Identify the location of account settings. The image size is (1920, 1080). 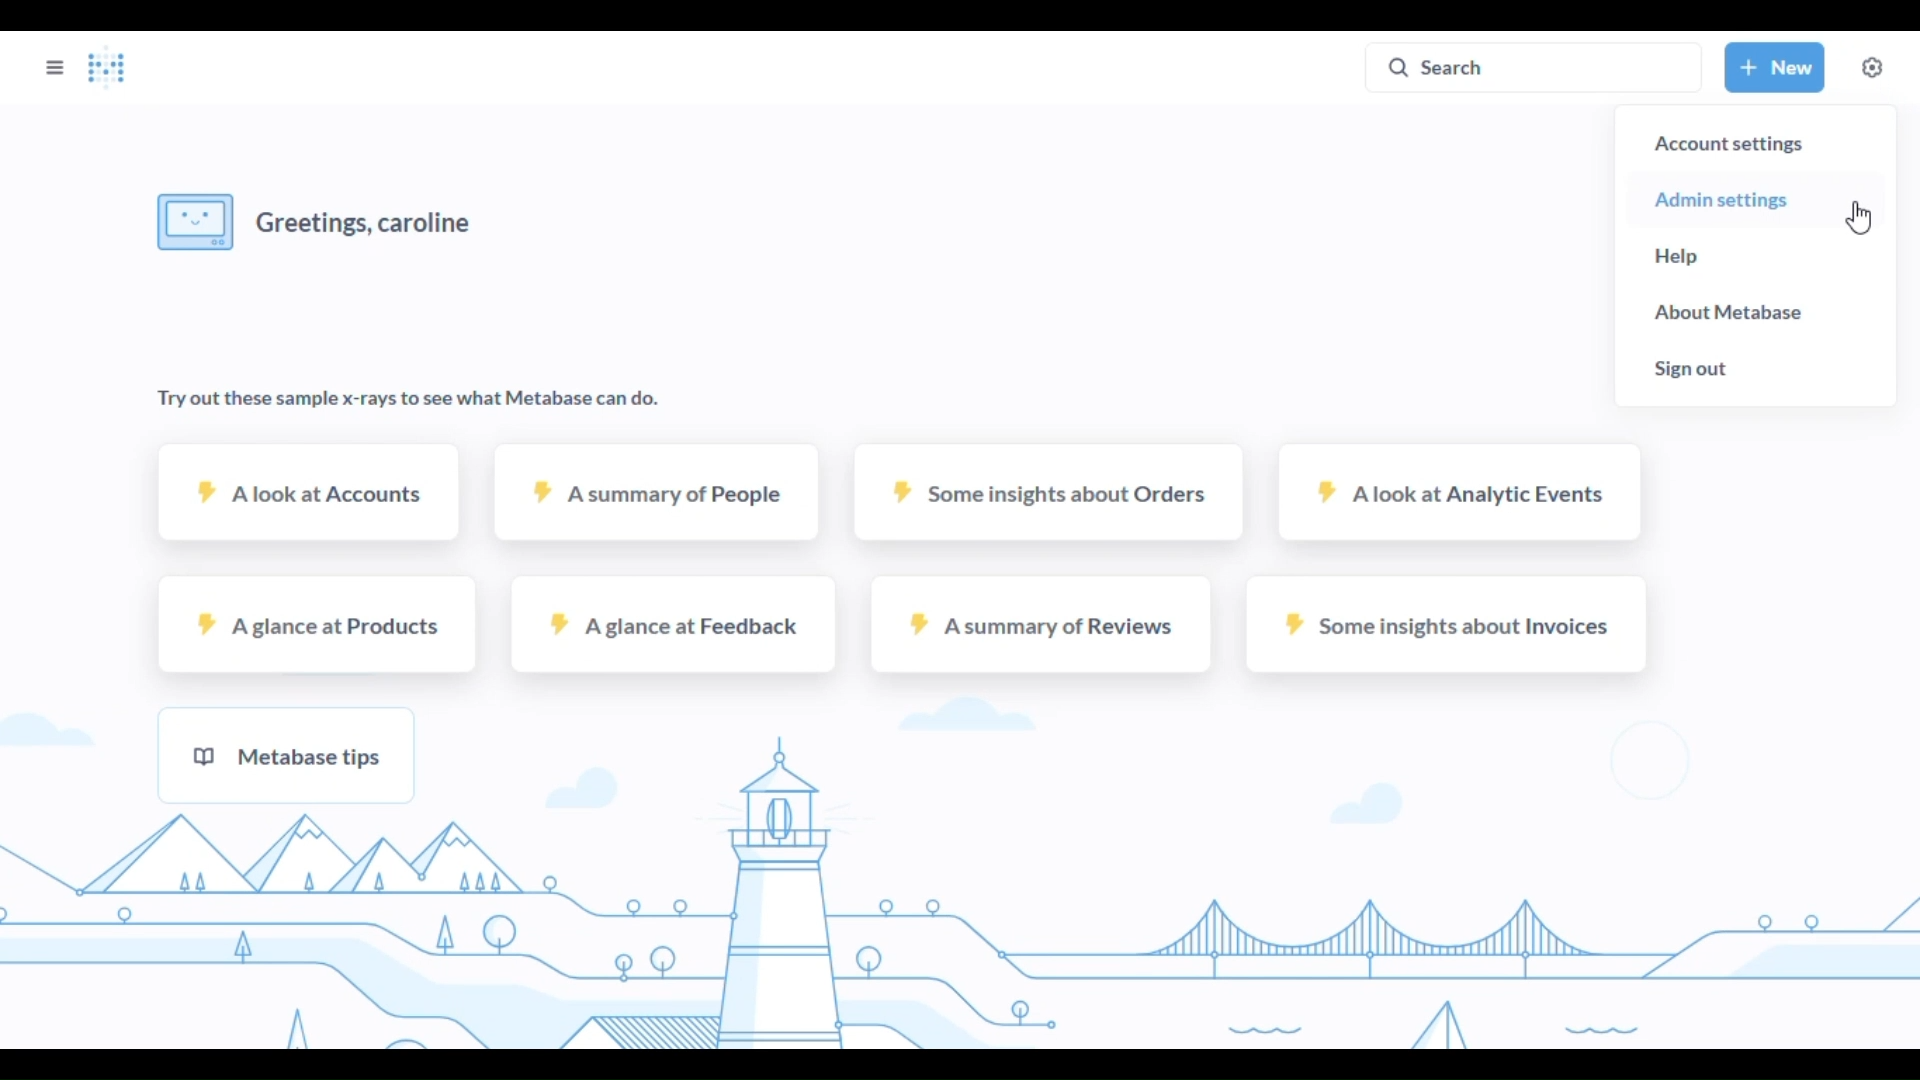
(1728, 145).